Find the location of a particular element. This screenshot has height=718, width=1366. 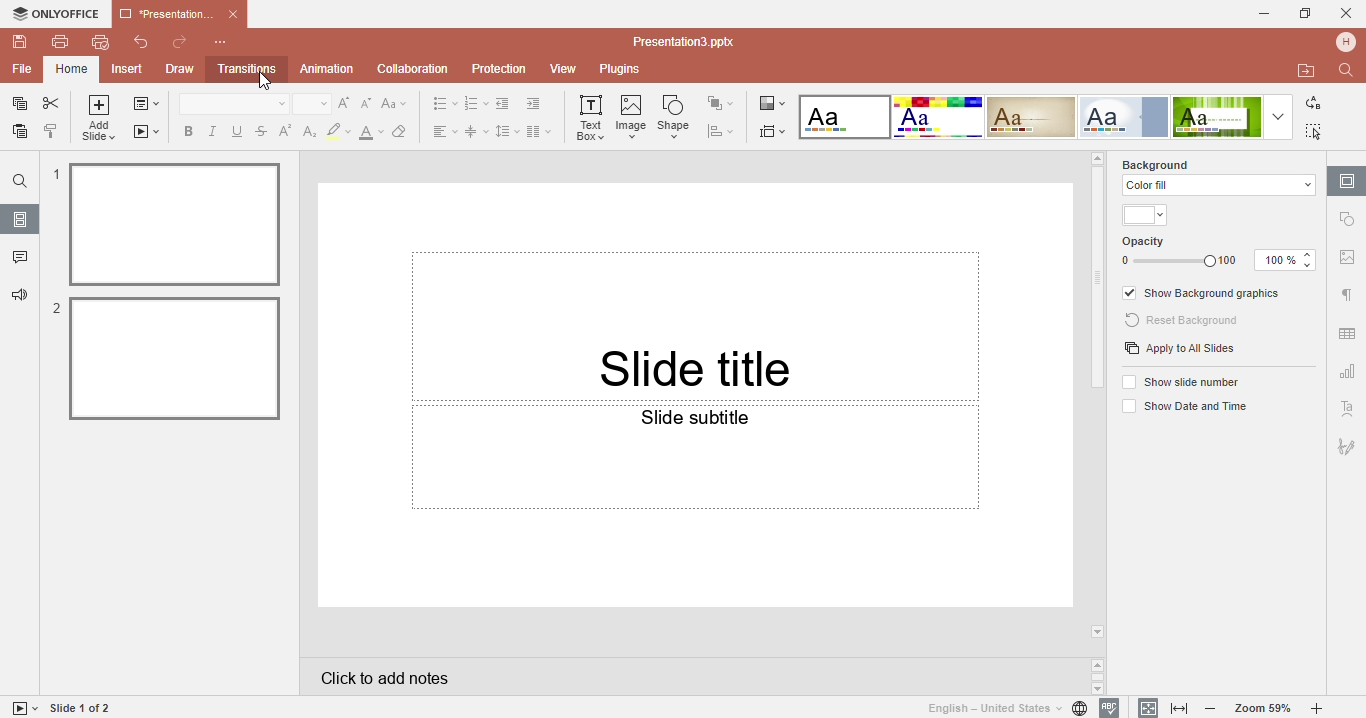

Bold is located at coordinates (185, 129).